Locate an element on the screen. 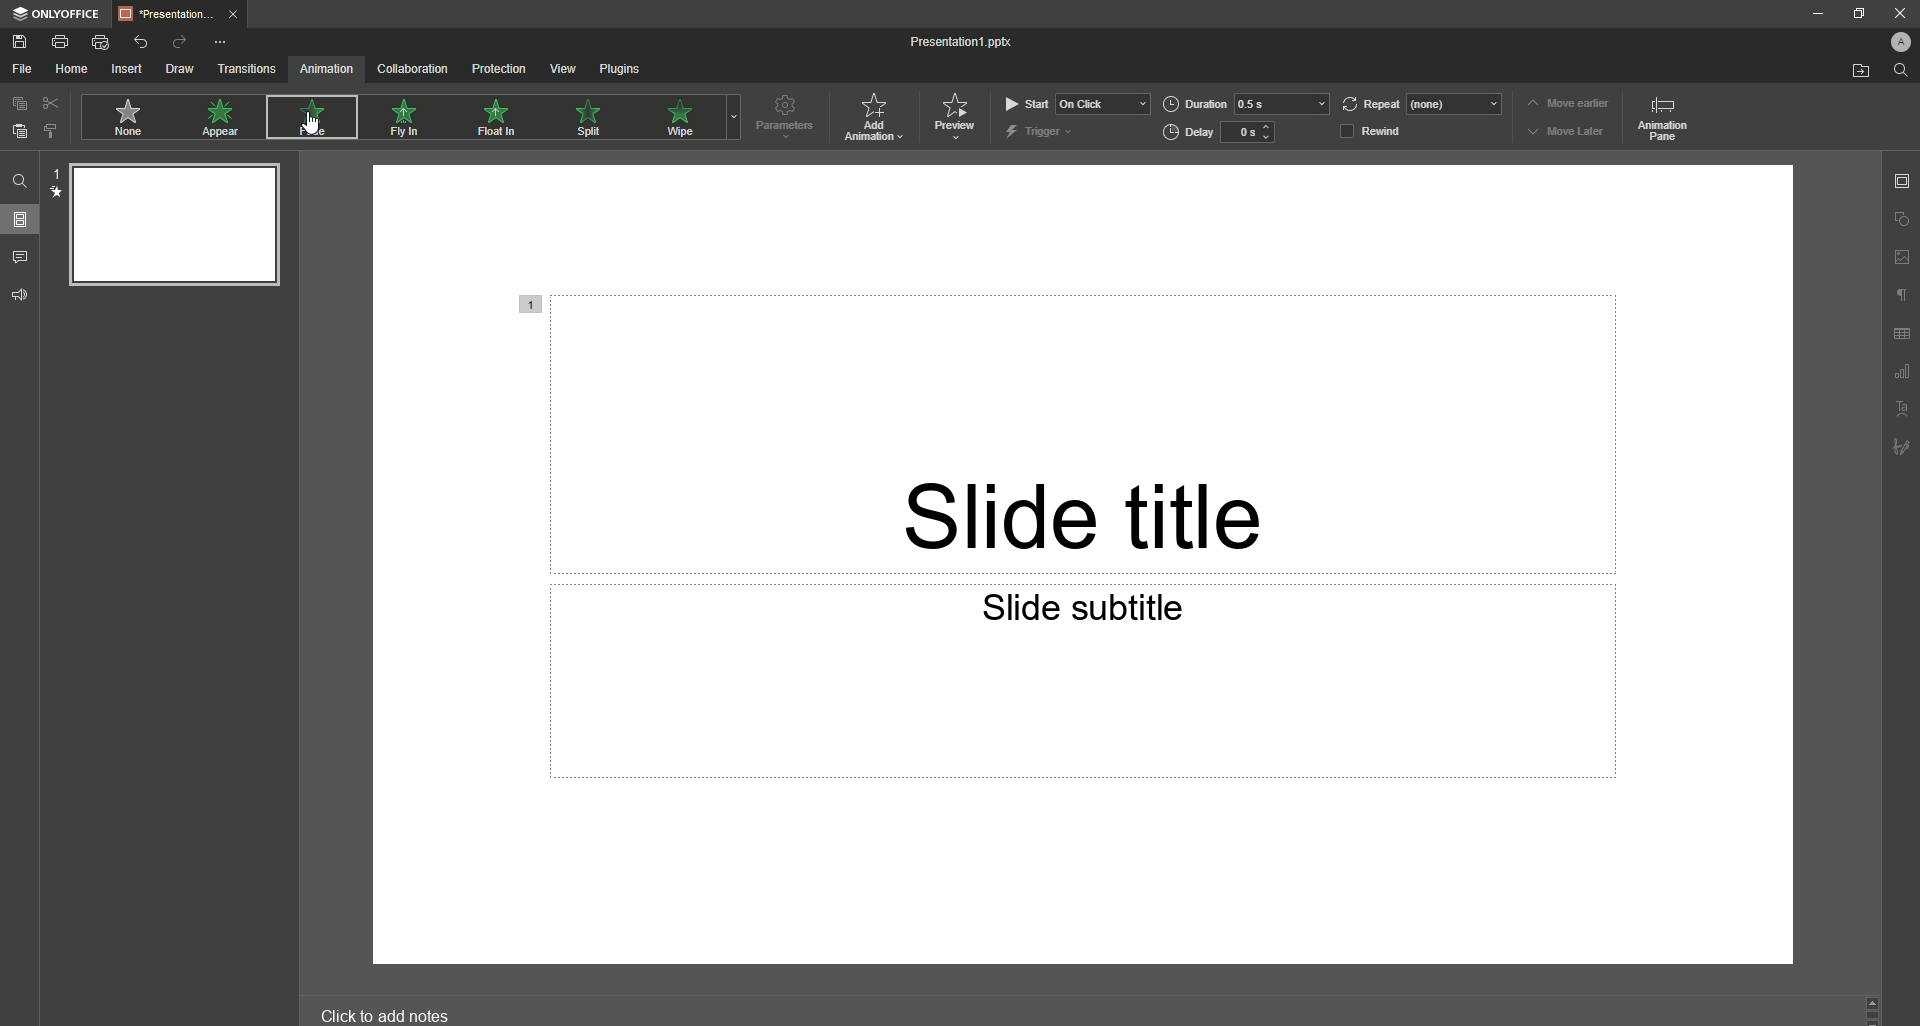 The image size is (1920, 1026). Slides is located at coordinates (22, 220).